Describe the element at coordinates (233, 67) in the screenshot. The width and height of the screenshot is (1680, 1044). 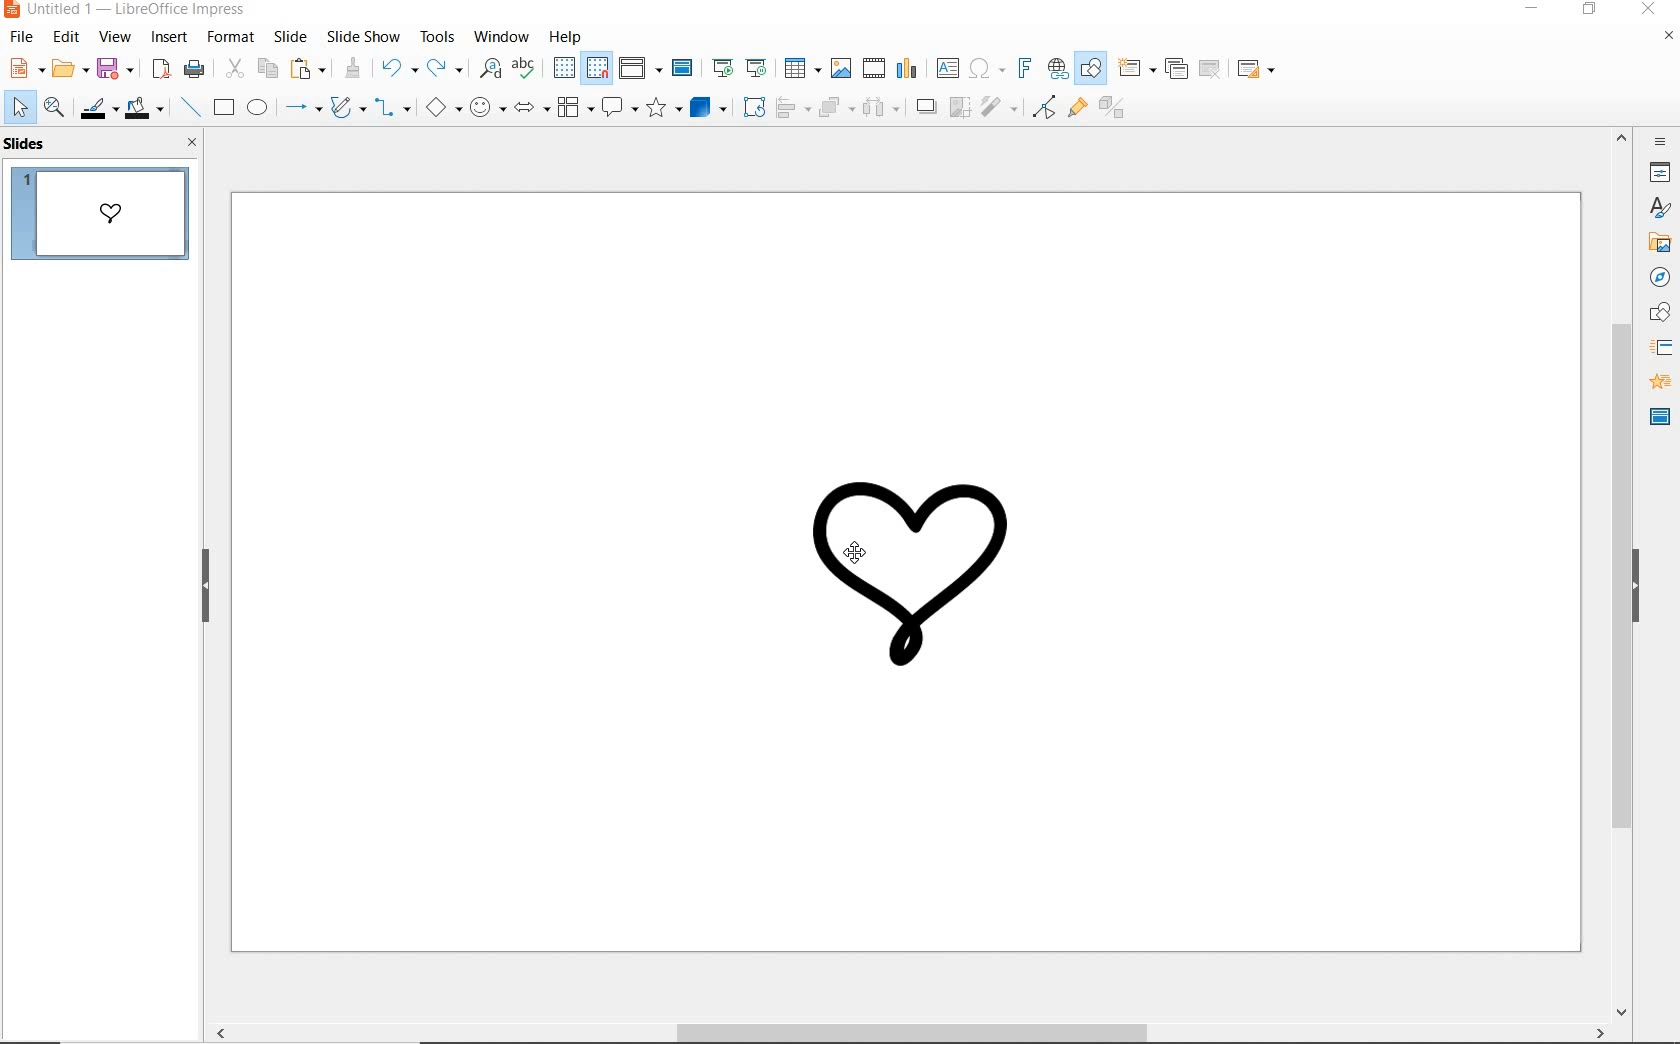
I see `cut` at that location.